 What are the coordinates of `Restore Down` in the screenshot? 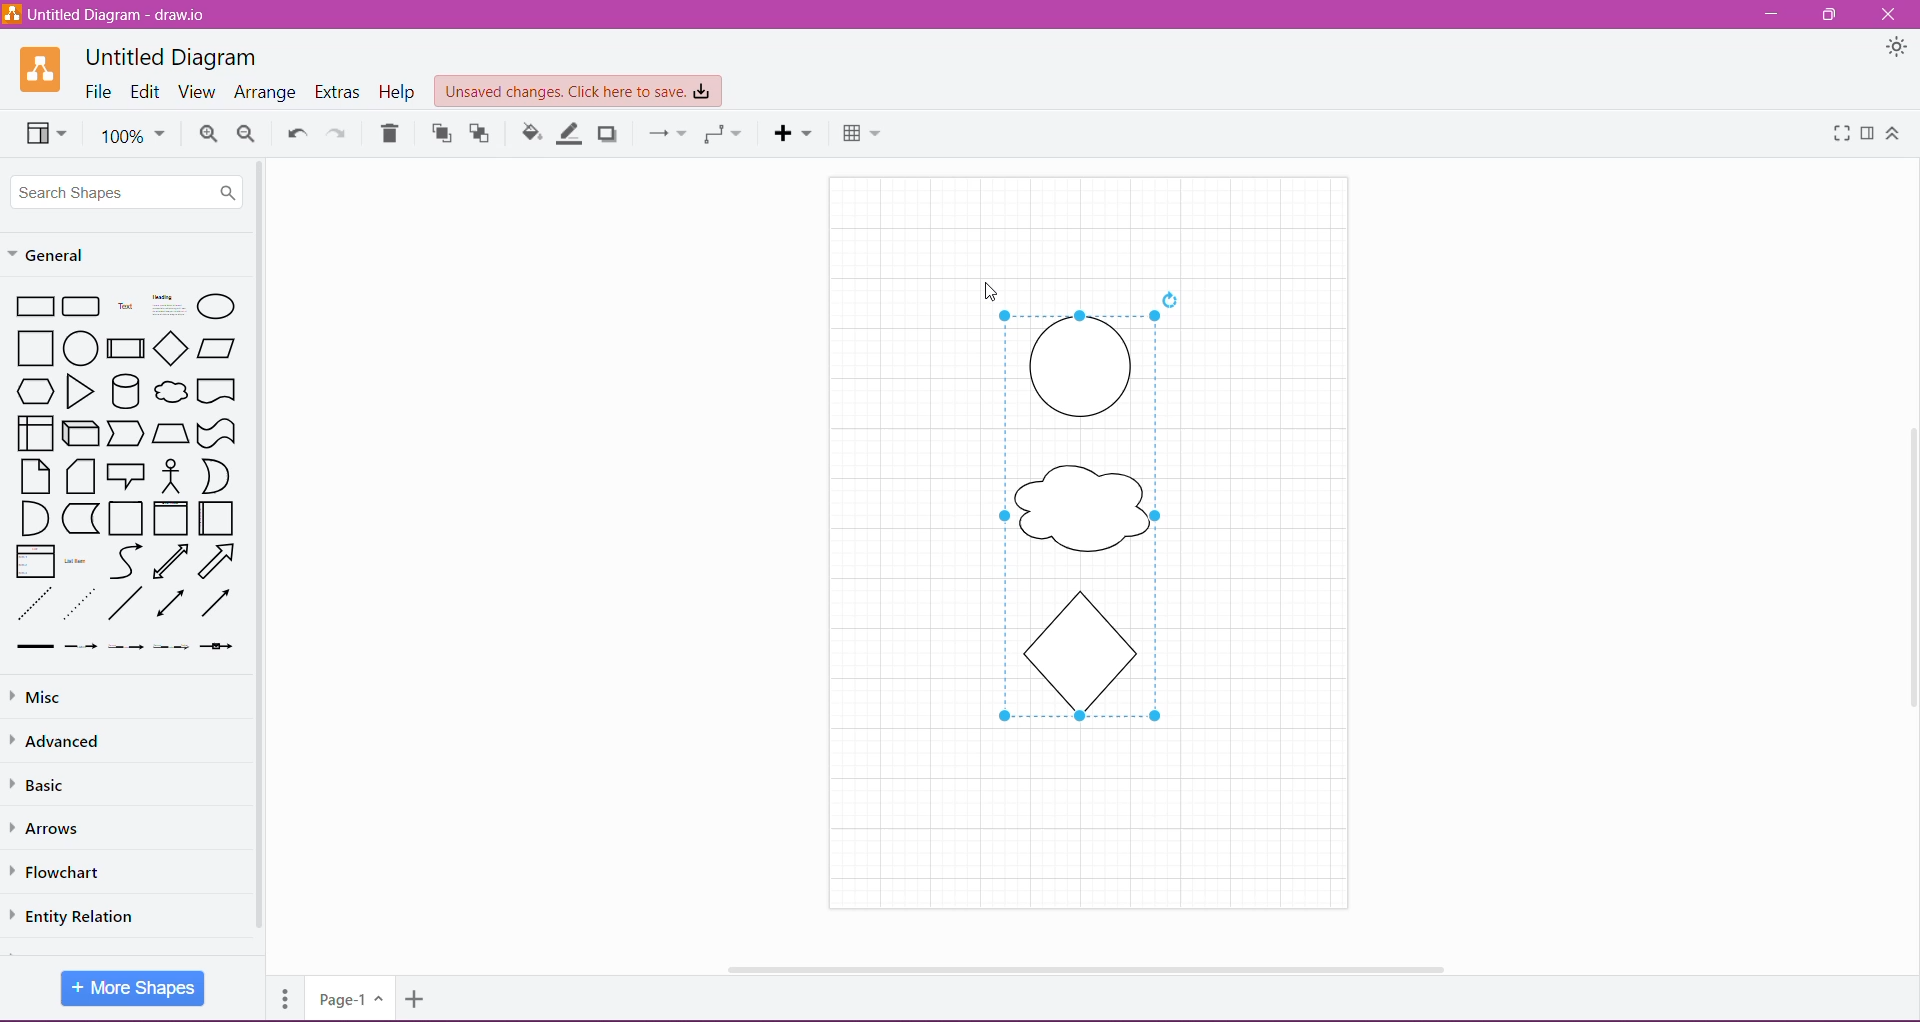 It's located at (1832, 14).